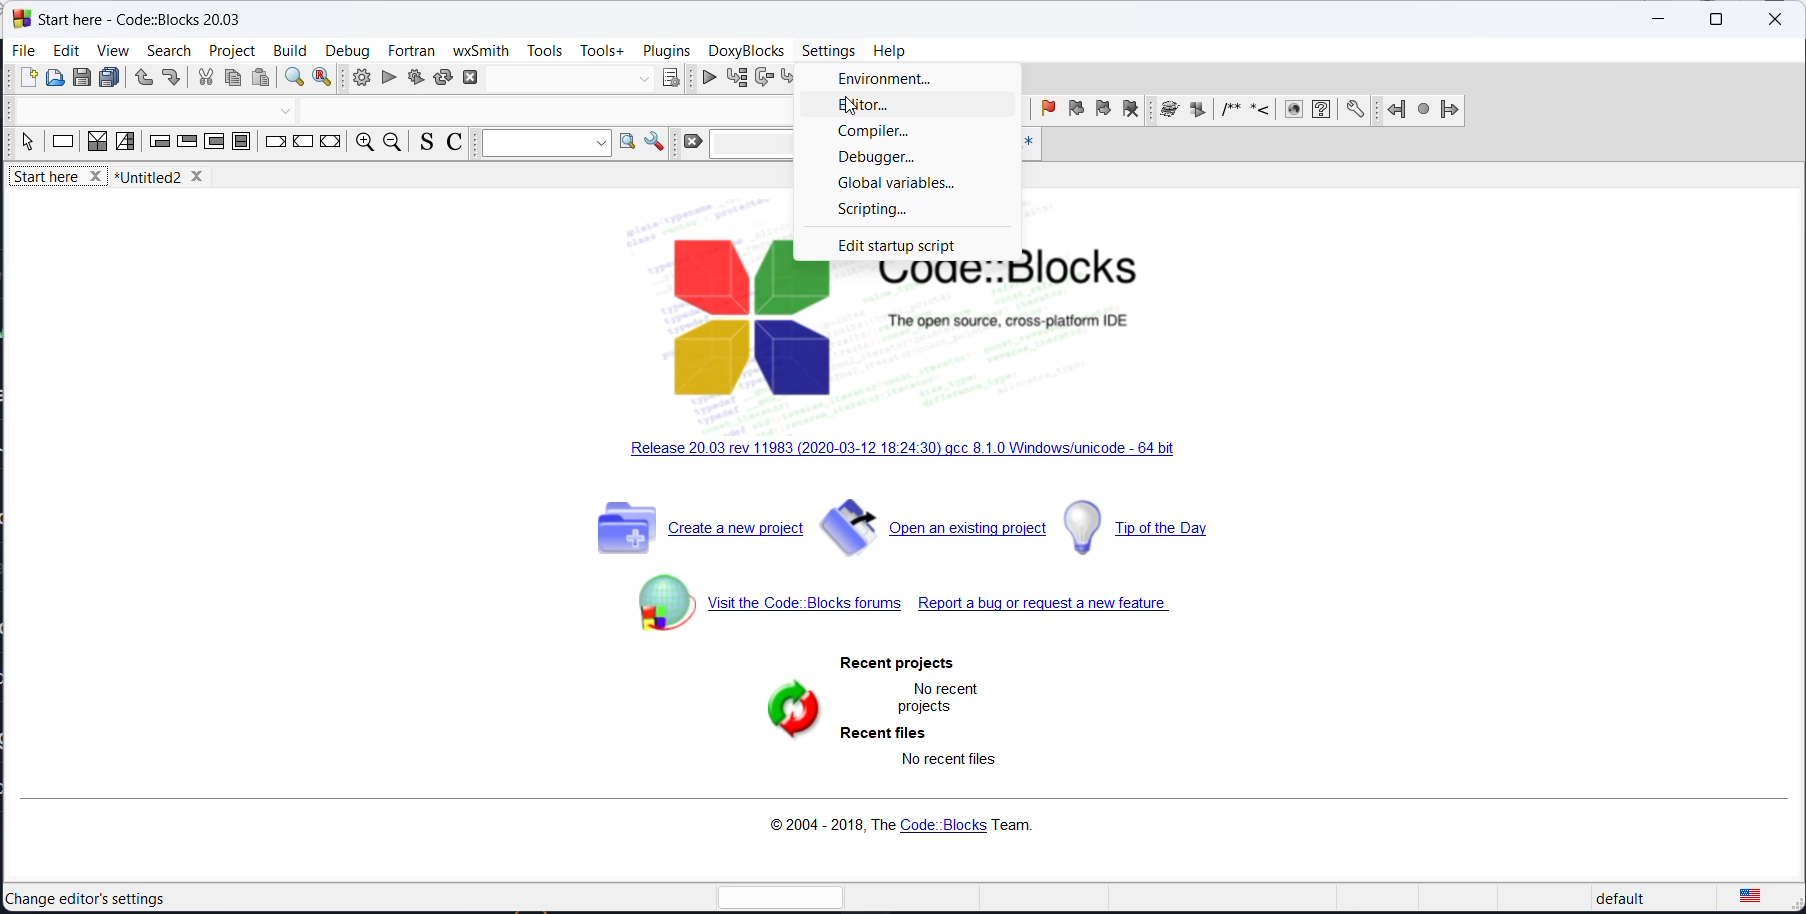  I want to click on decision, so click(98, 143).